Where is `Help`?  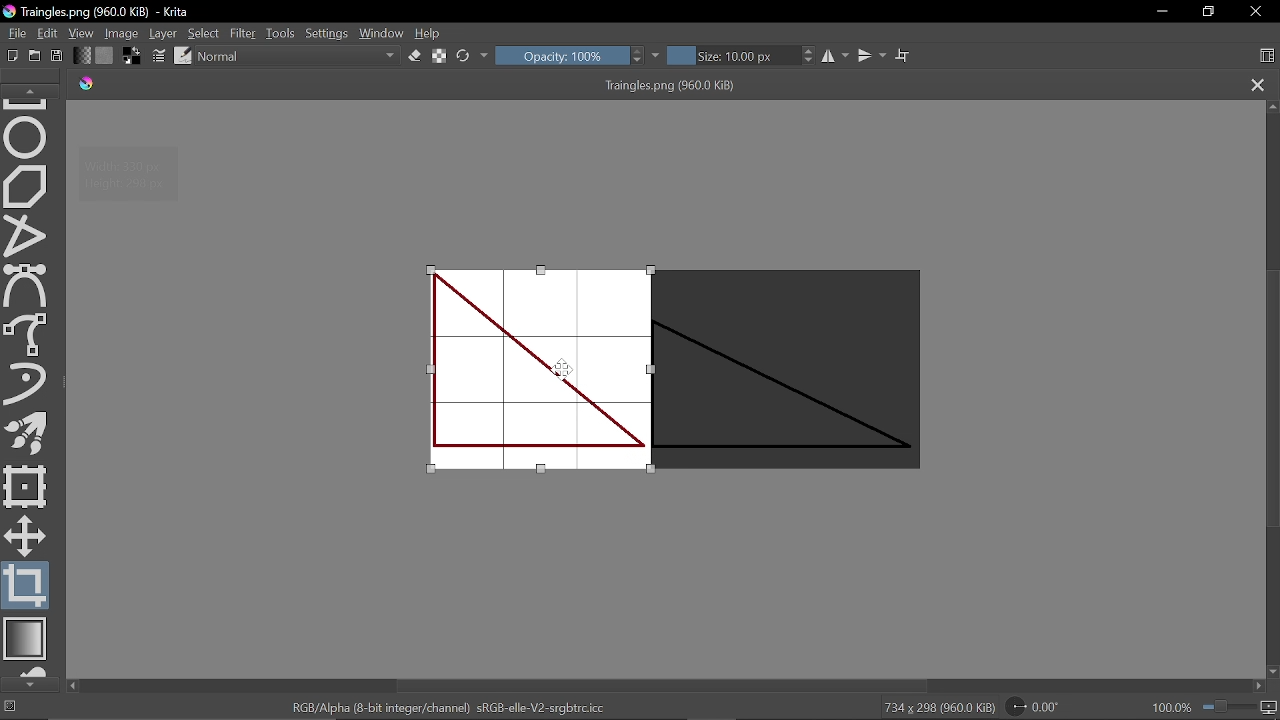 Help is located at coordinates (430, 34).